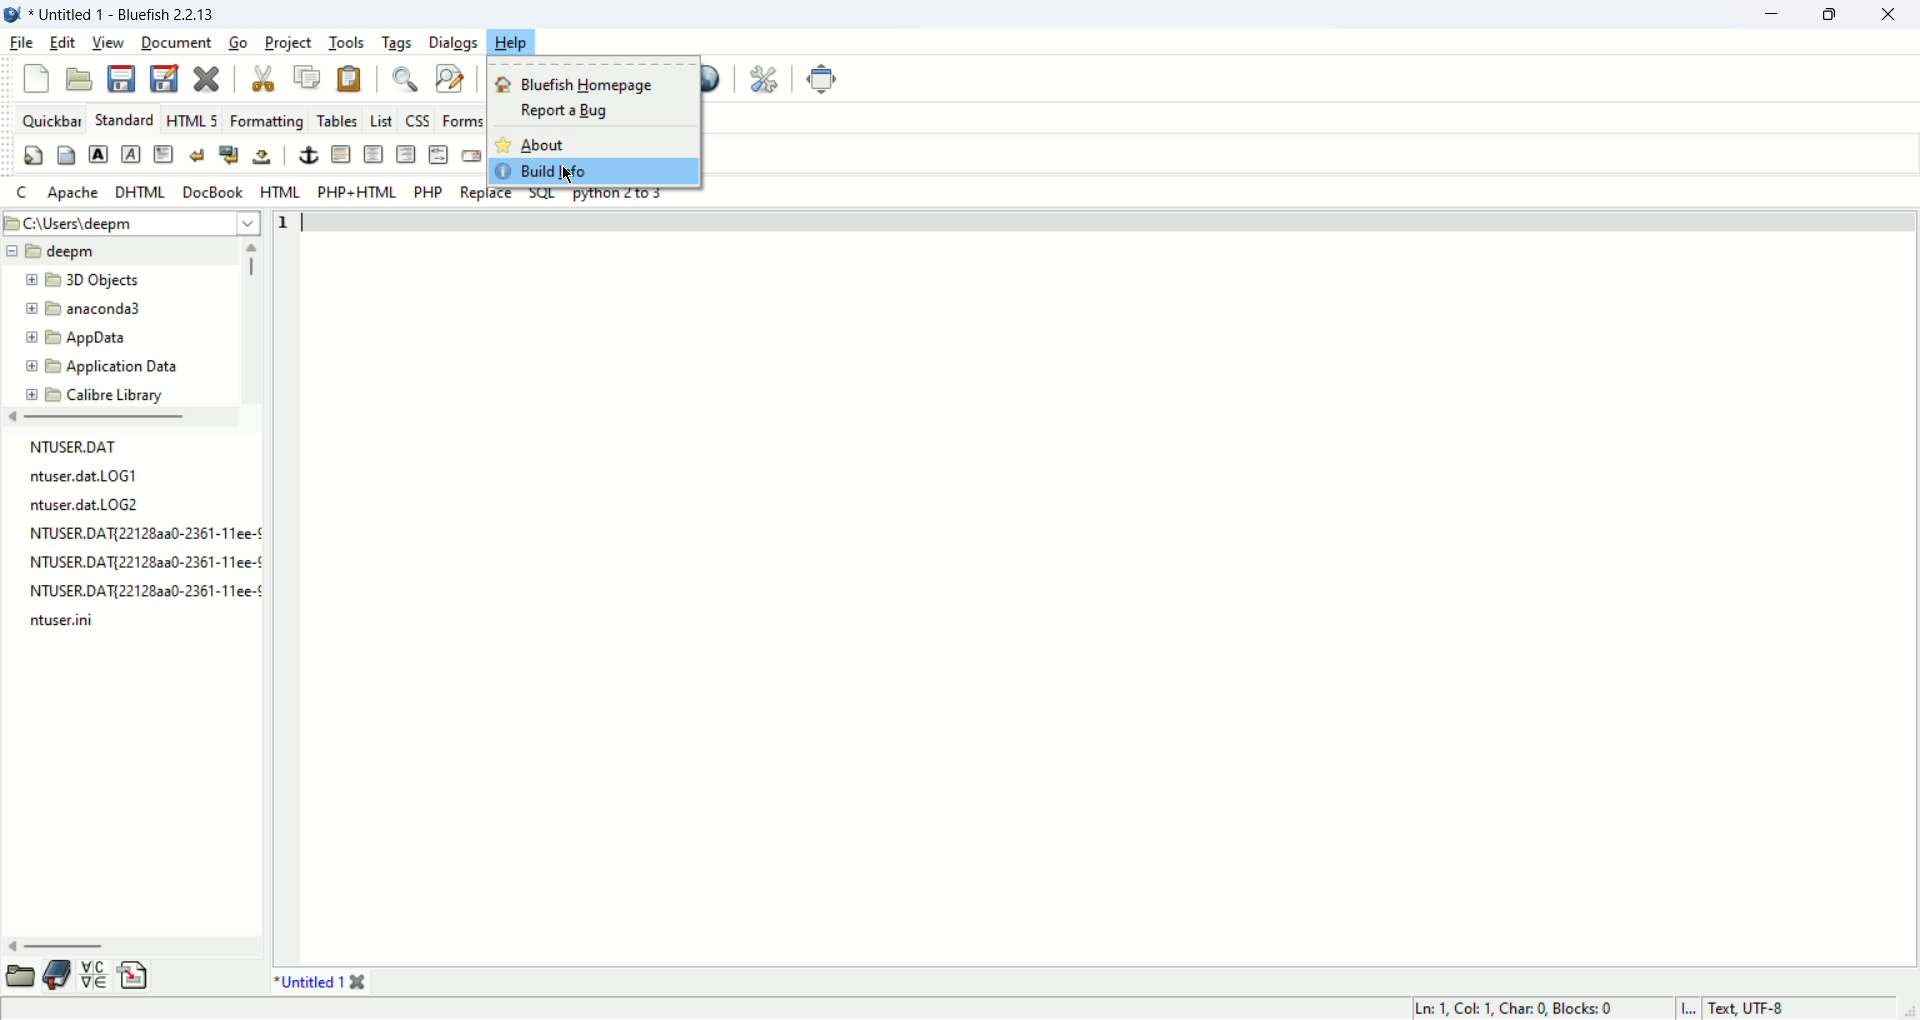  I want to click on quickbar, so click(51, 117).